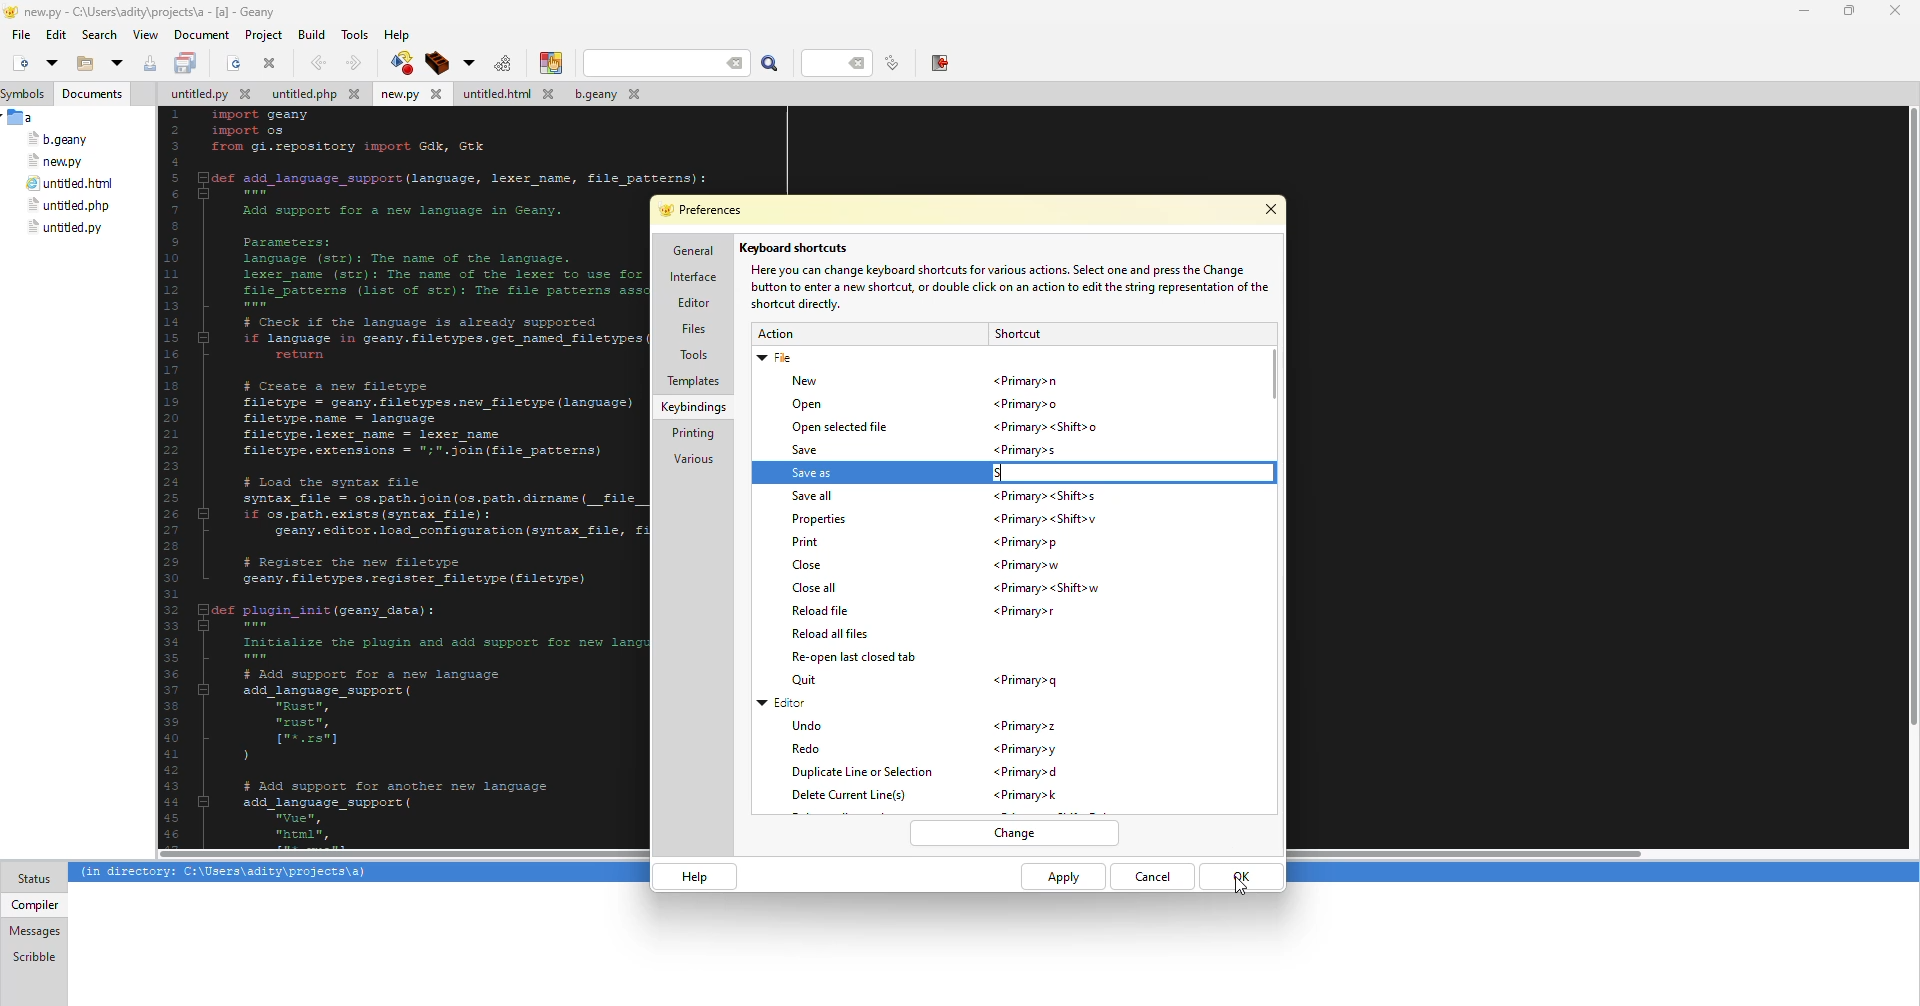  Describe the element at coordinates (351, 63) in the screenshot. I see `forward` at that location.